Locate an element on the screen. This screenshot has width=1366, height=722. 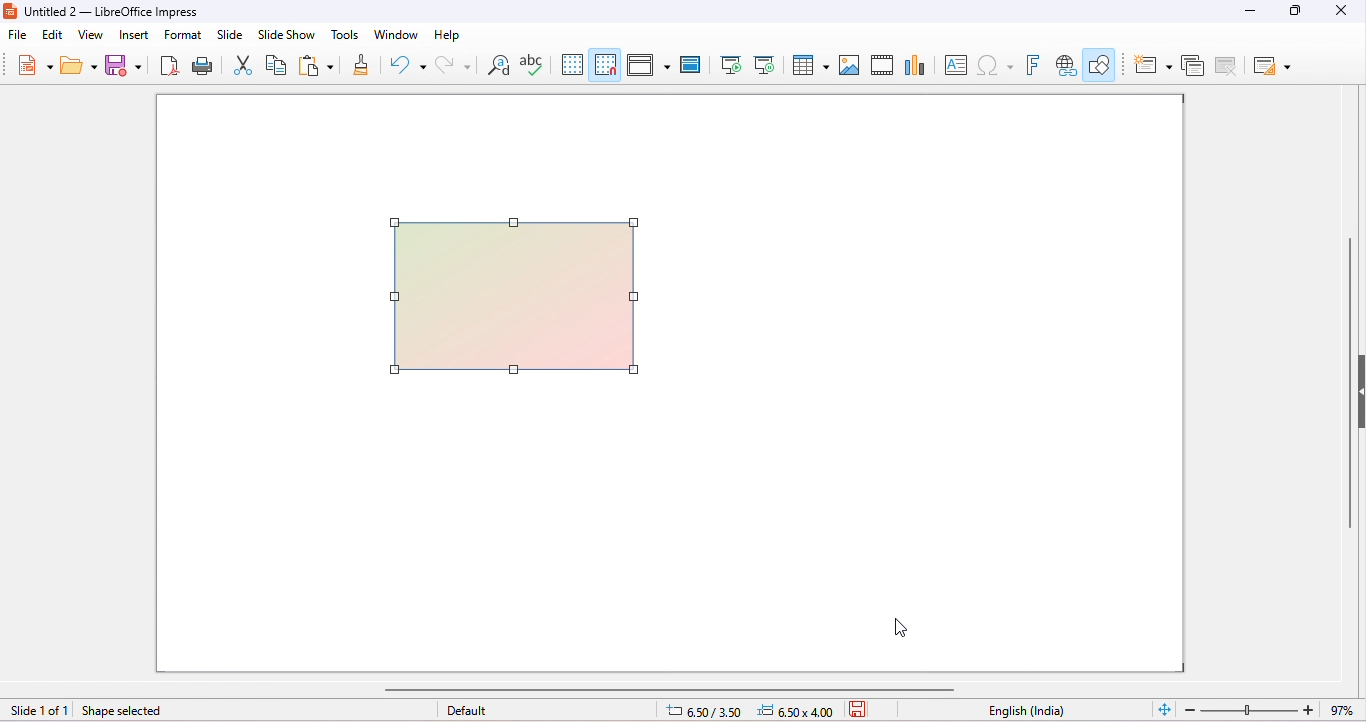
horizontal scroll bar is located at coordinates (673, 689).